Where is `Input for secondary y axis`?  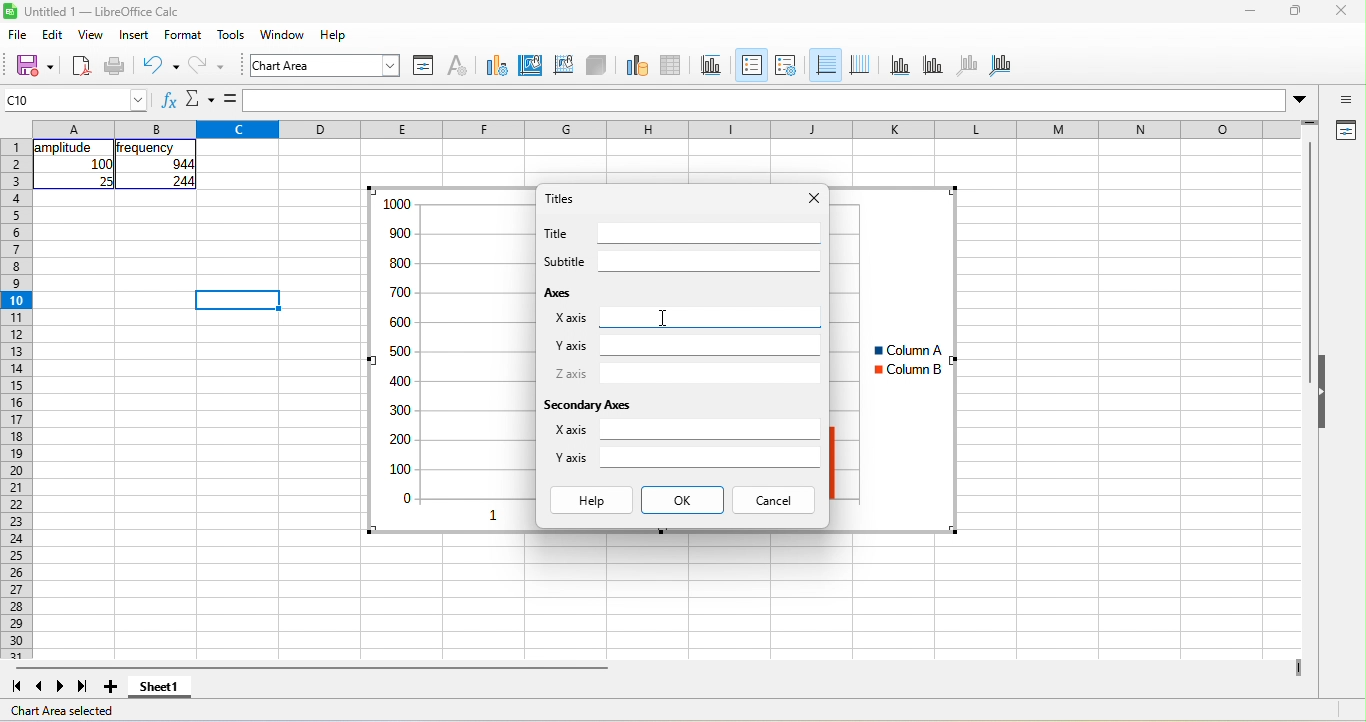 Input for secondary y axis is located at coordinates (710, 457).